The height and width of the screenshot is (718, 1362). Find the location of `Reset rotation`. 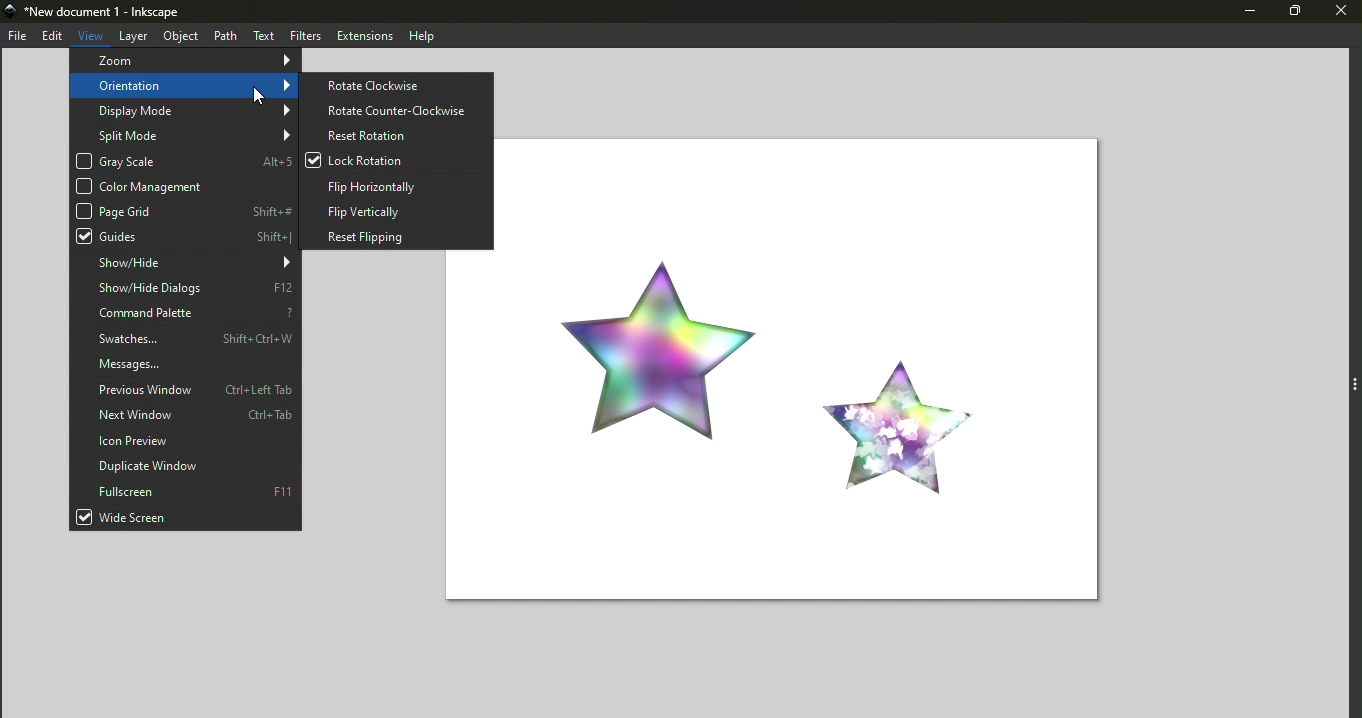

Reset rotation is located at coordinates (397, 135).